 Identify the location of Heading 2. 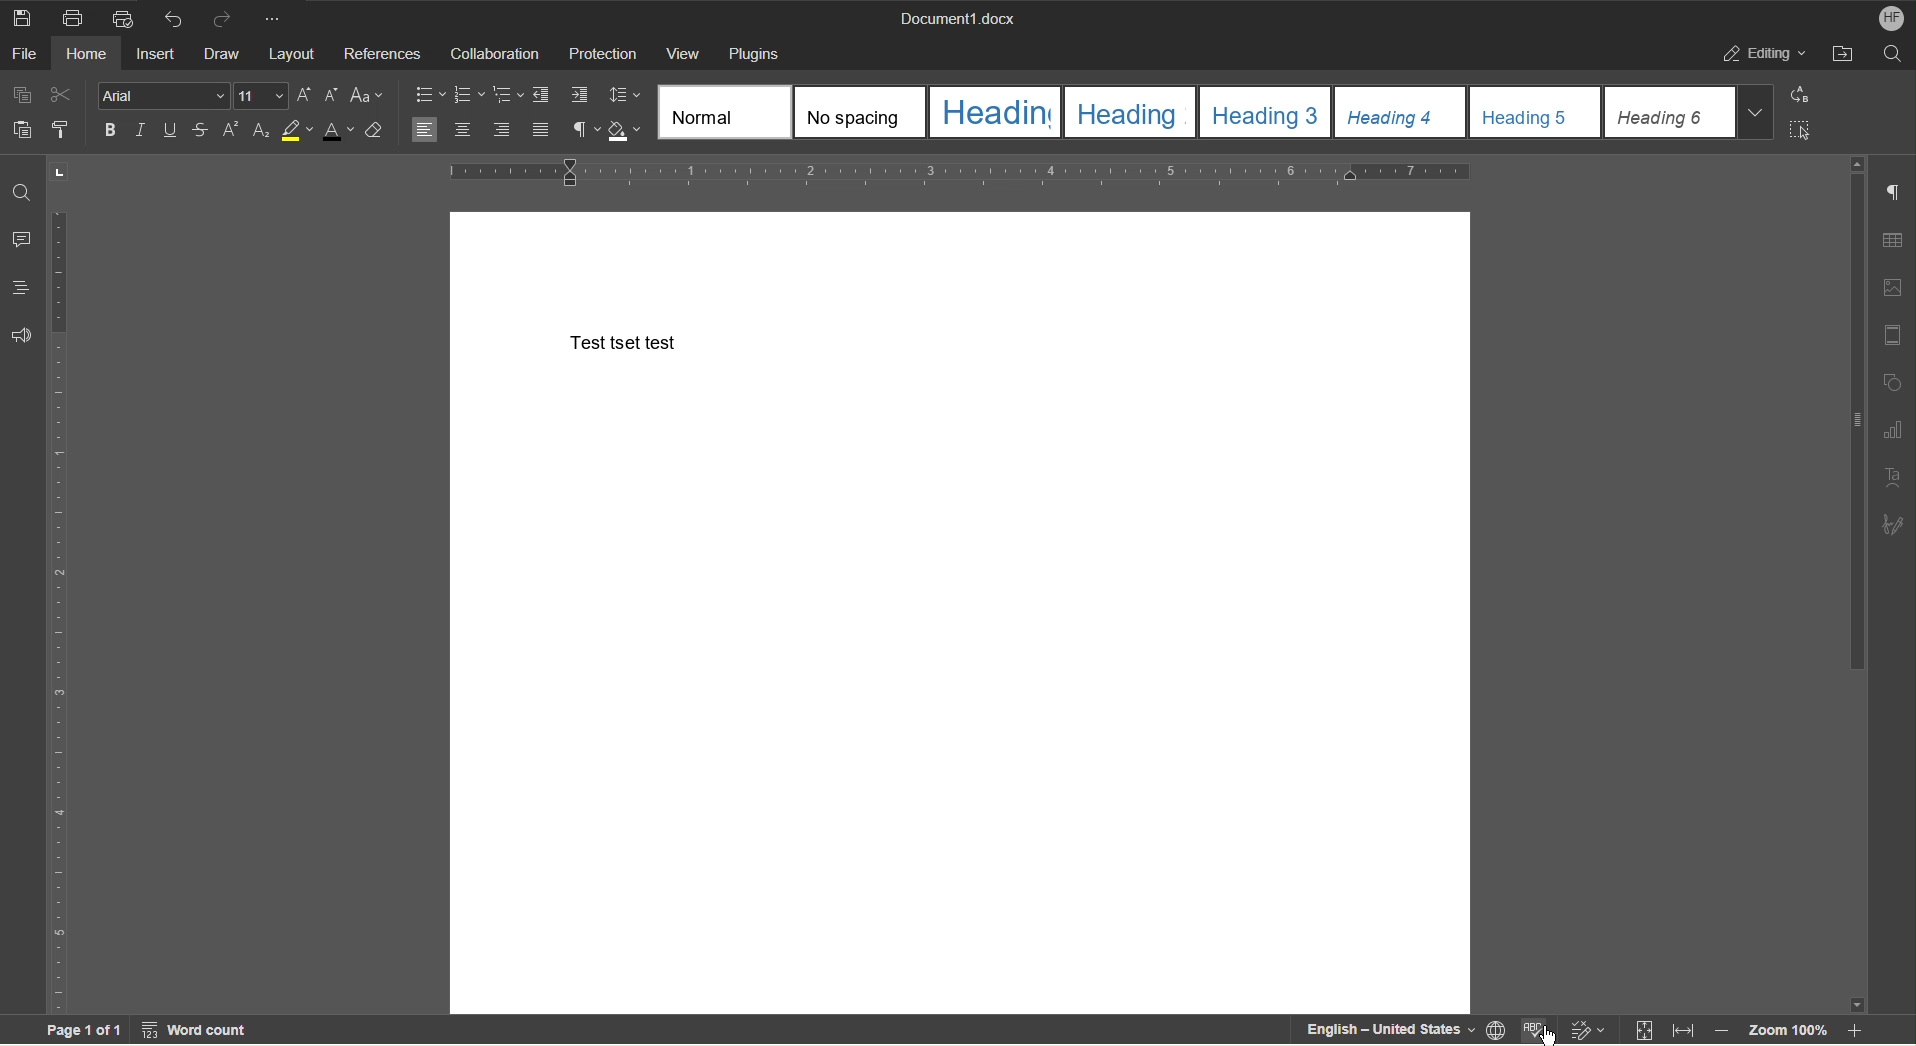
(1130, 111).